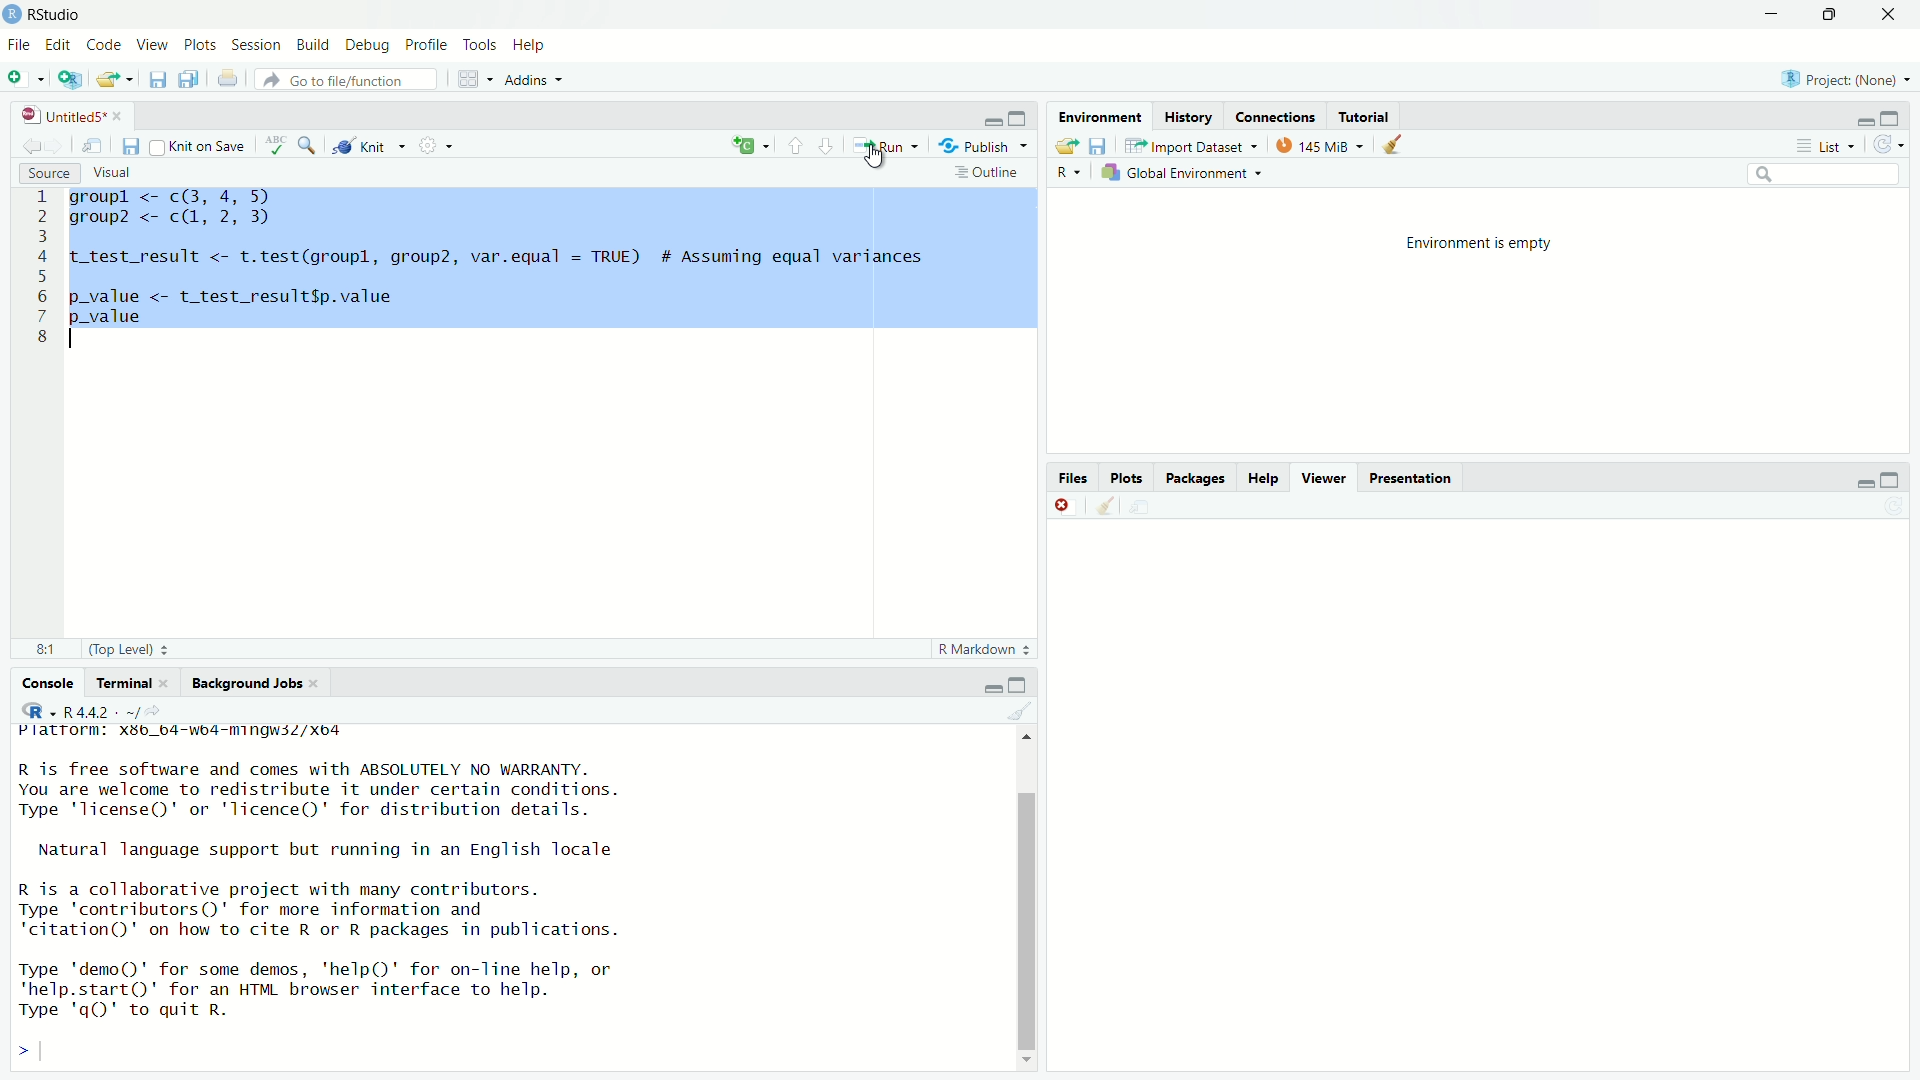  I want to click on Edit, so click(61, 44).